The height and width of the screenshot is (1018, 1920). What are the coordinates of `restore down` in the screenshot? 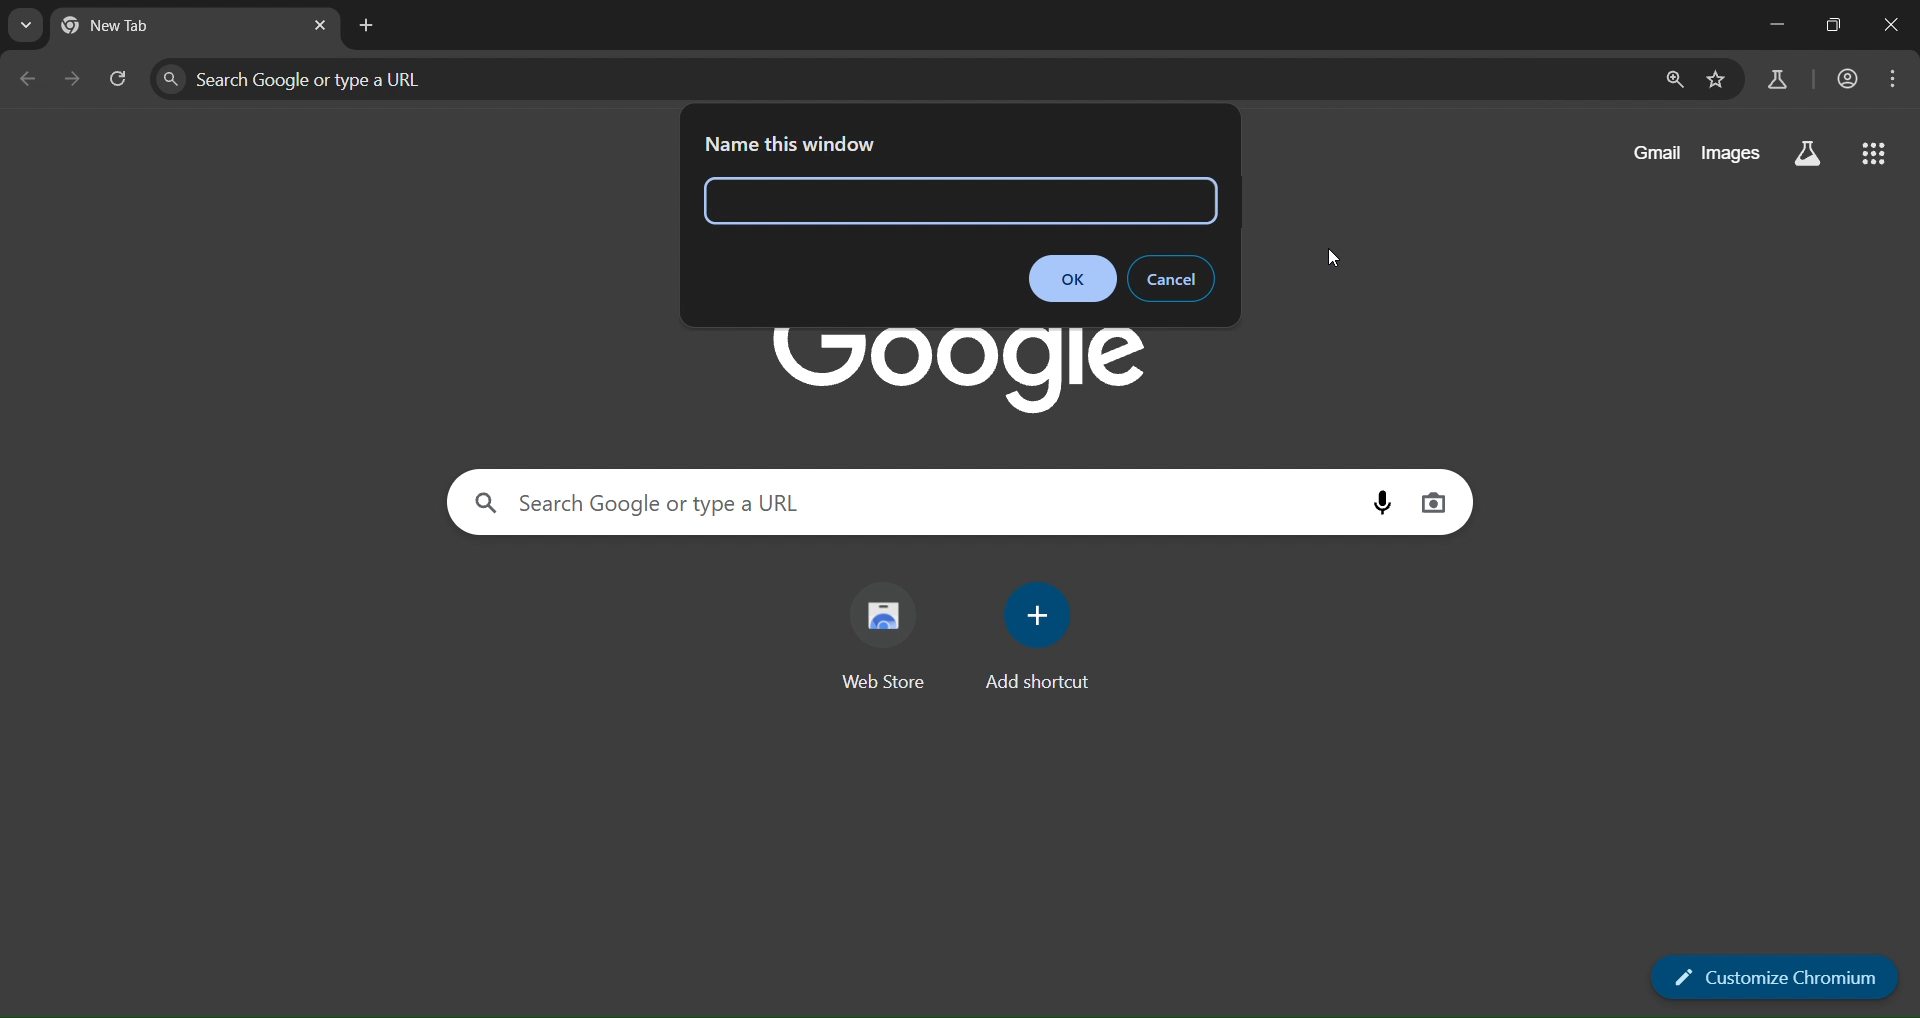 It's located at (1839, 27).